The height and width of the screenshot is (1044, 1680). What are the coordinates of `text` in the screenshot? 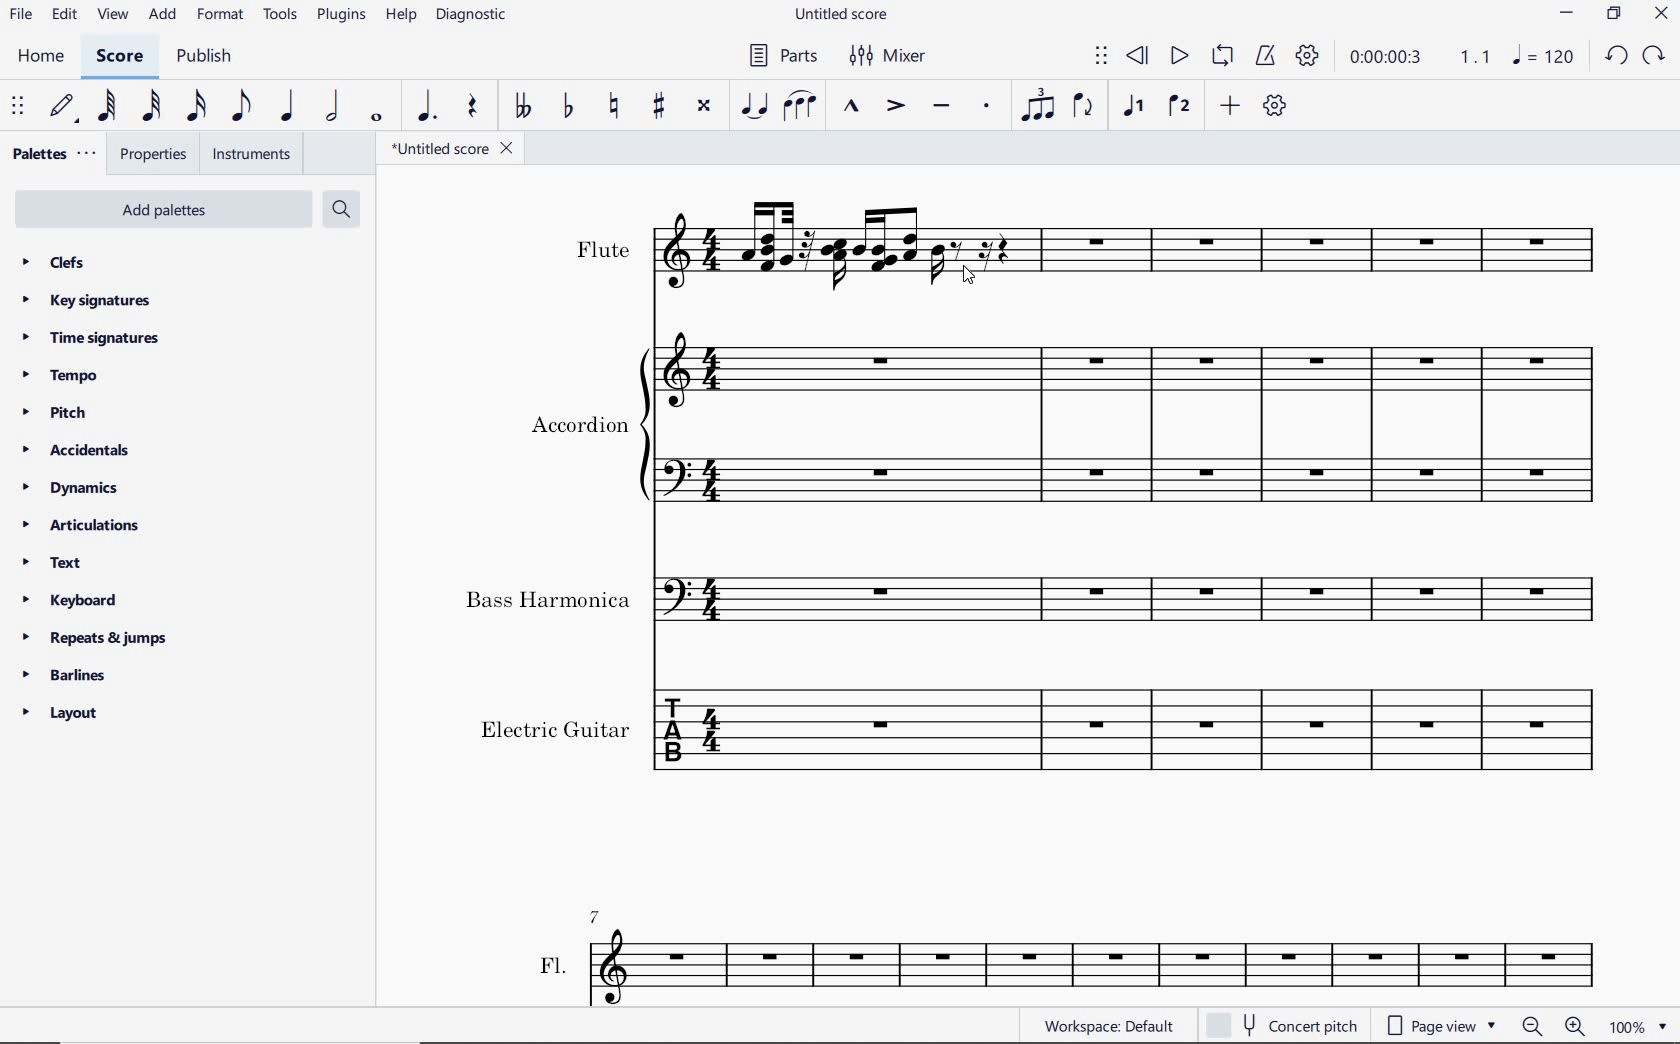 It's located at (579, 423).